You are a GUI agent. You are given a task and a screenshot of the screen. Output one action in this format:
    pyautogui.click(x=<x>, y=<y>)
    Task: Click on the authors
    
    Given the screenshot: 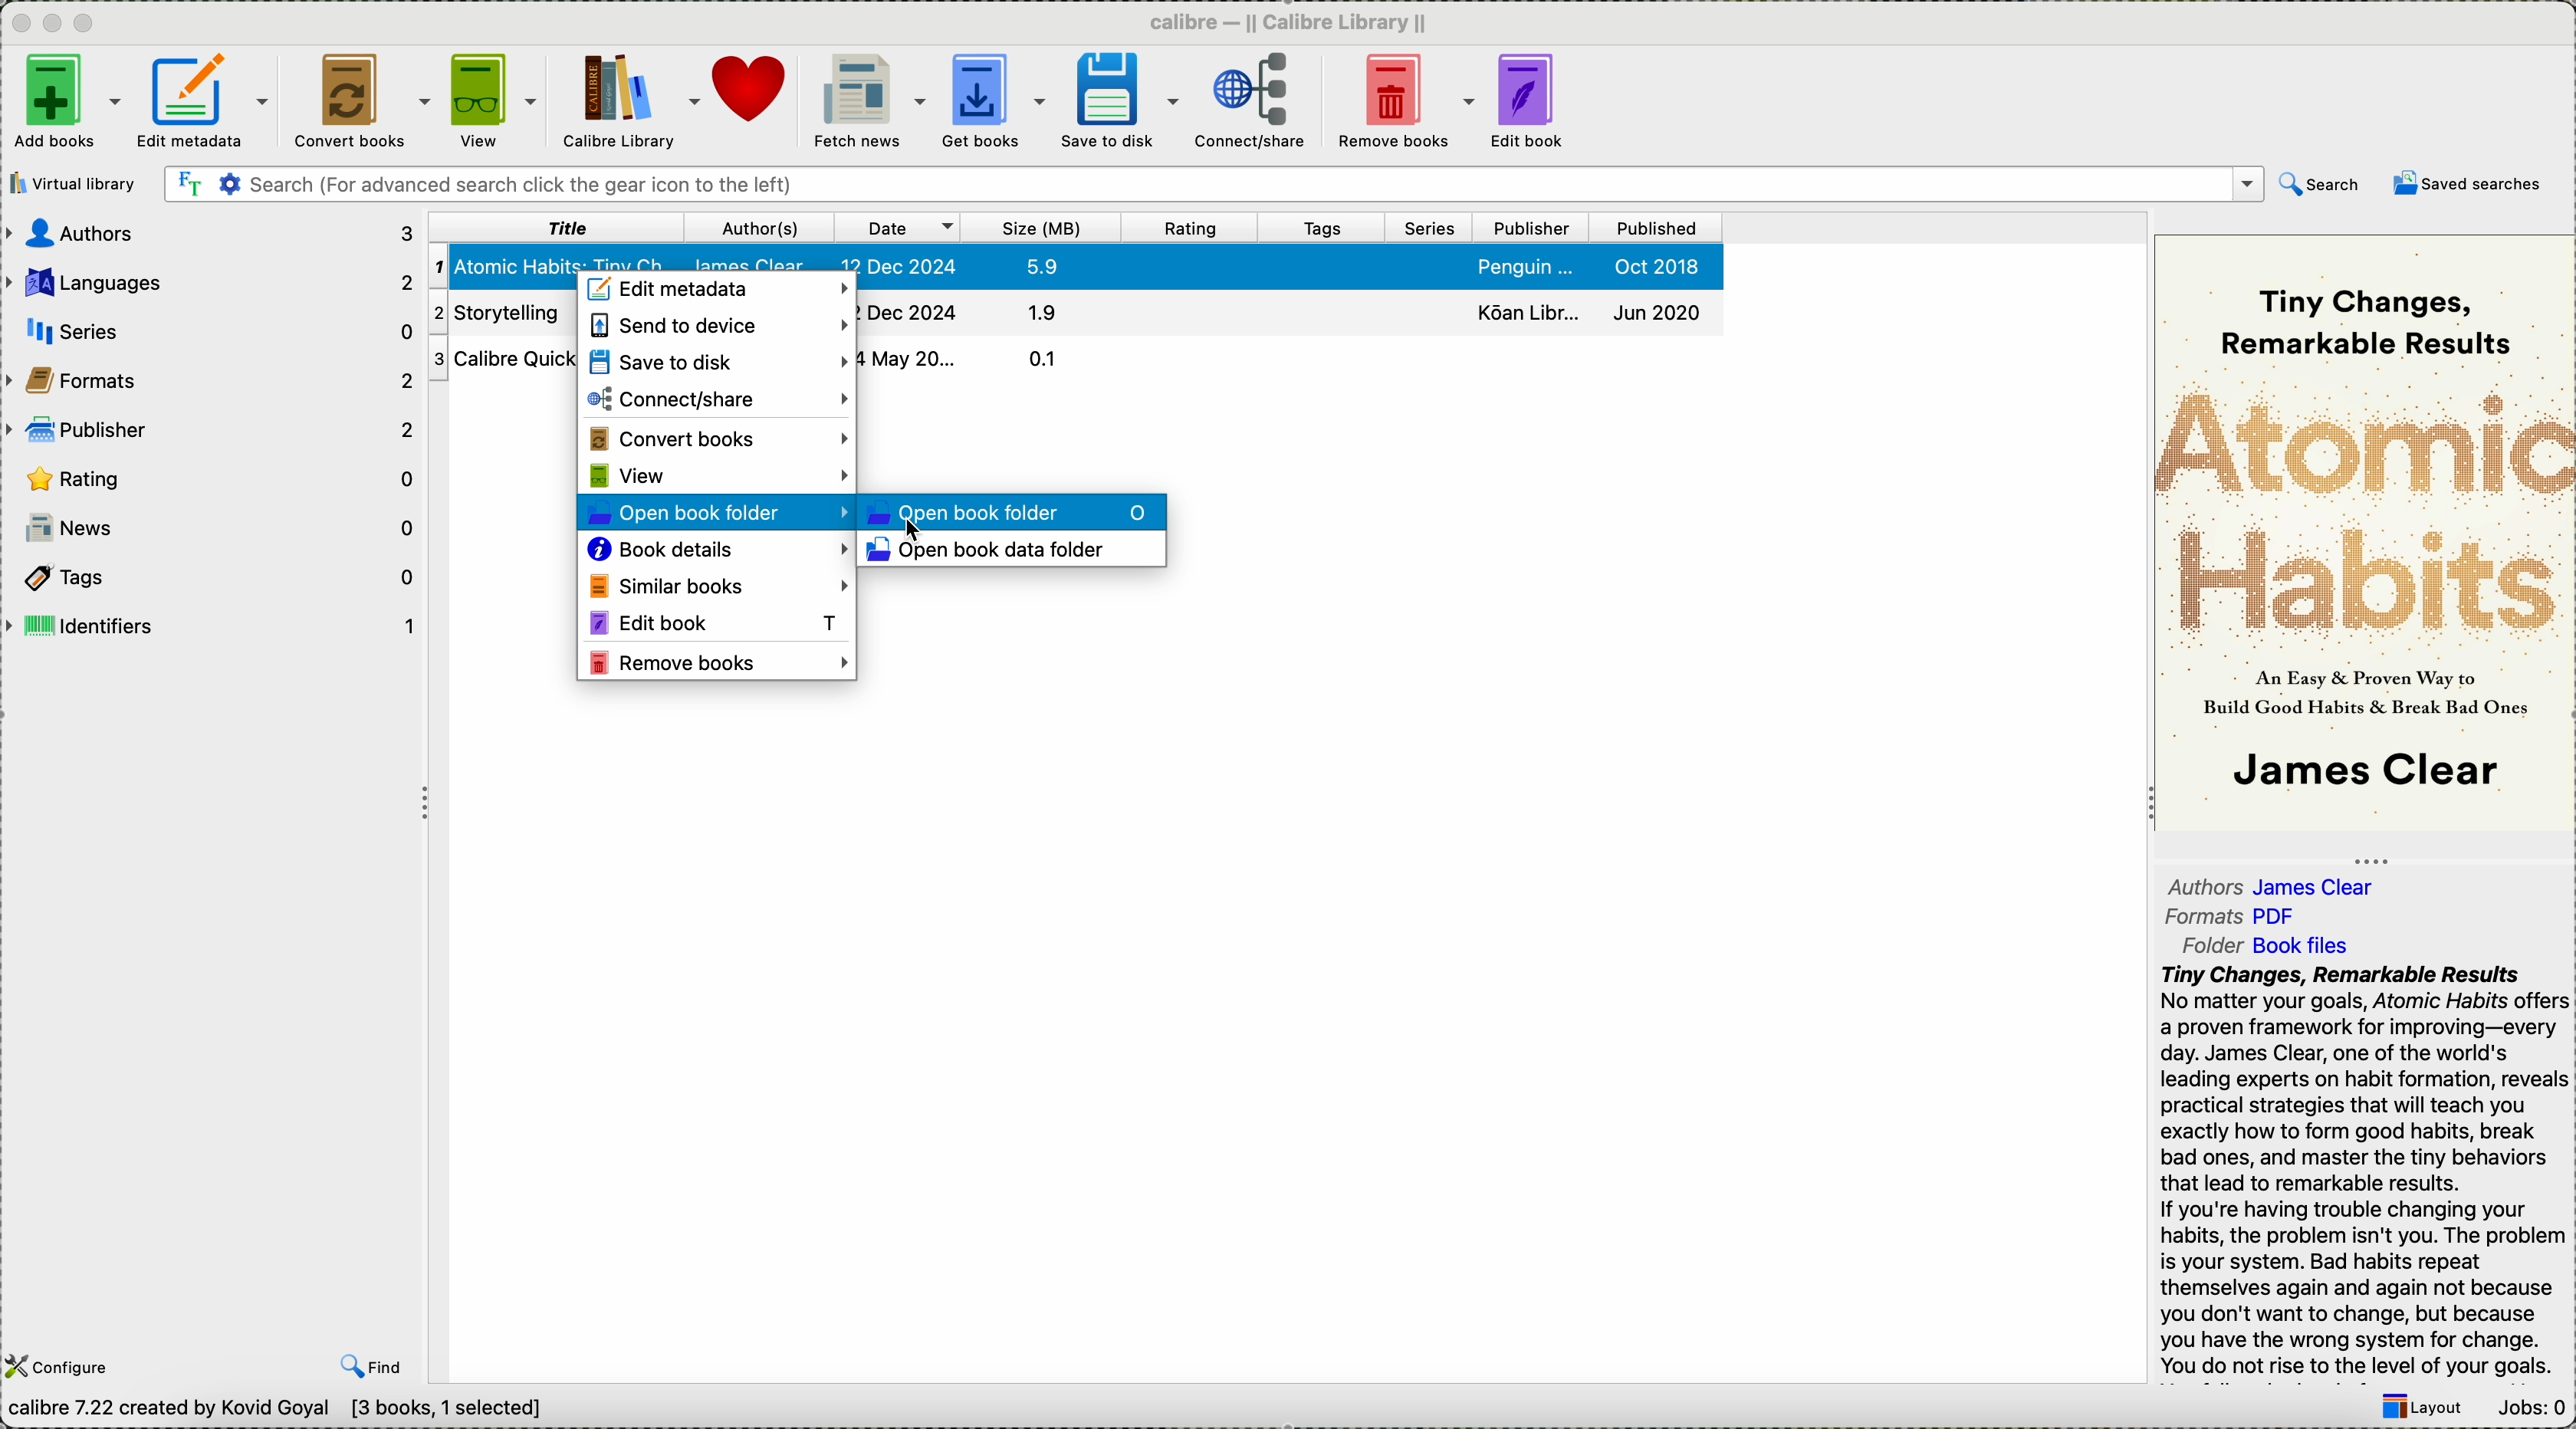 What is the action you would take?
    pyautogui.click(x=213, y=233)
    